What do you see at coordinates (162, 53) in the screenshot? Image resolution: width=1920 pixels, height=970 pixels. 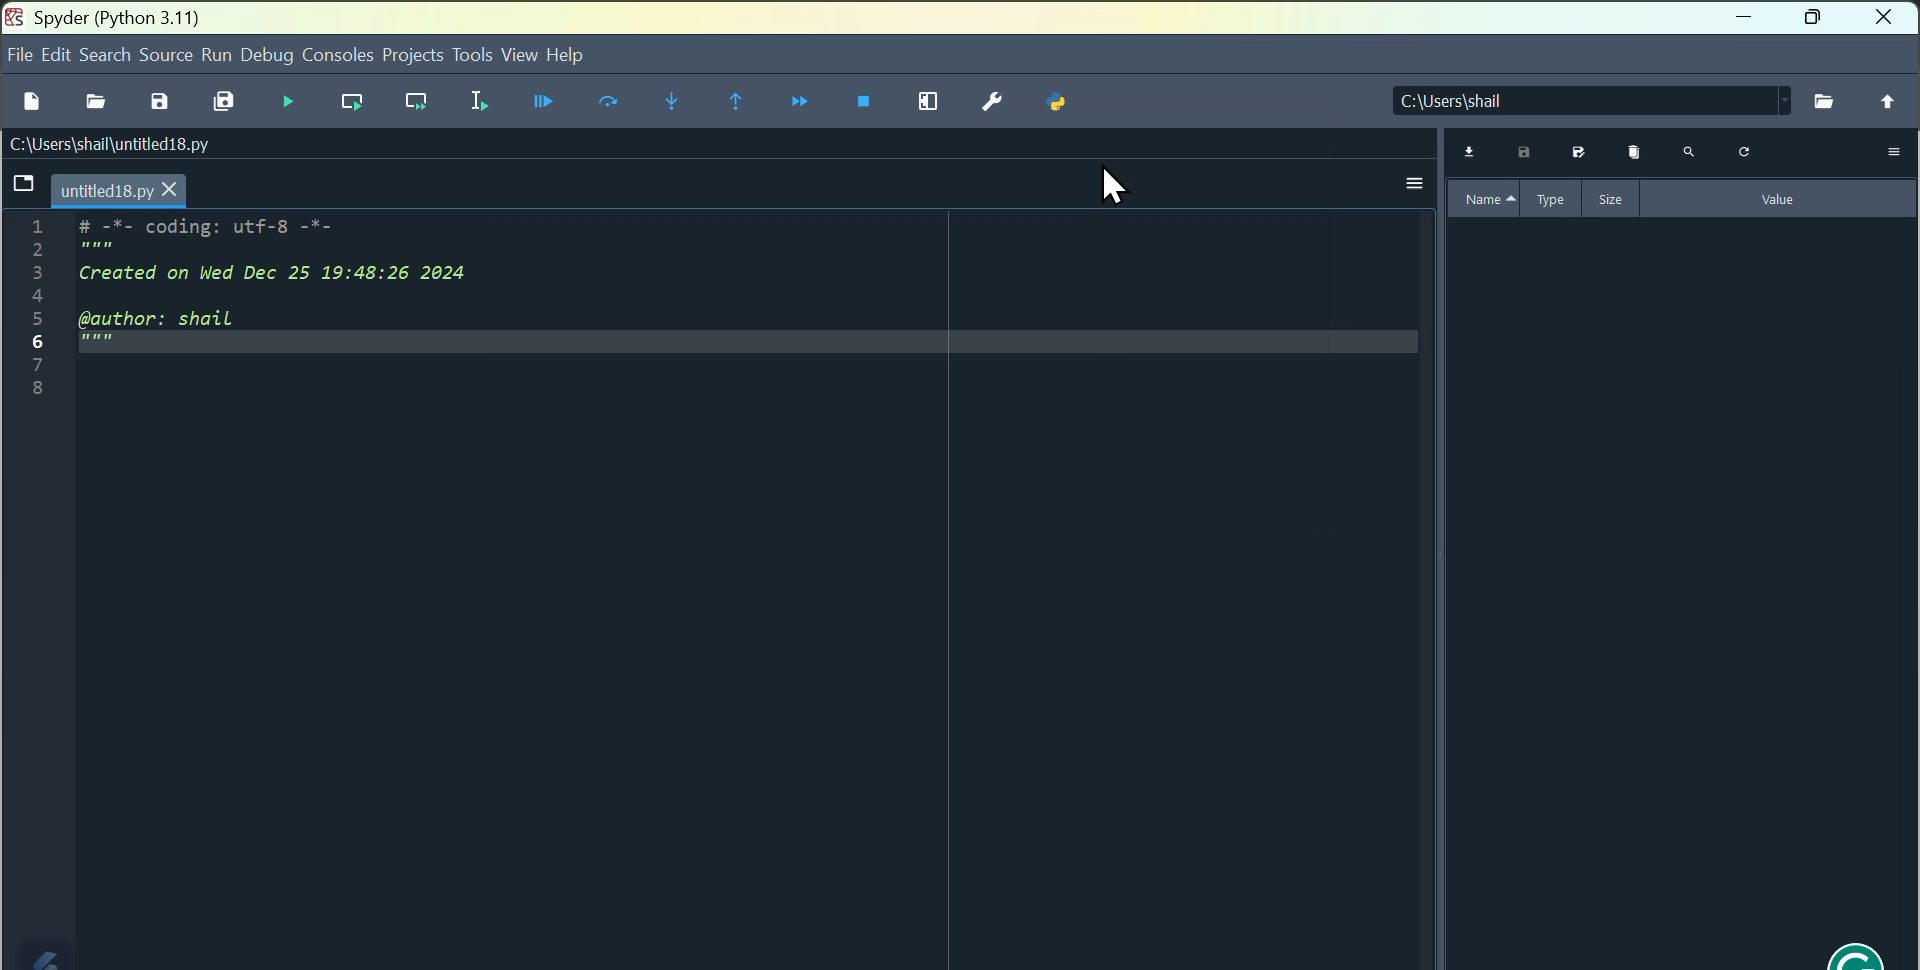 I see `source` at bounding box center [162, 53].